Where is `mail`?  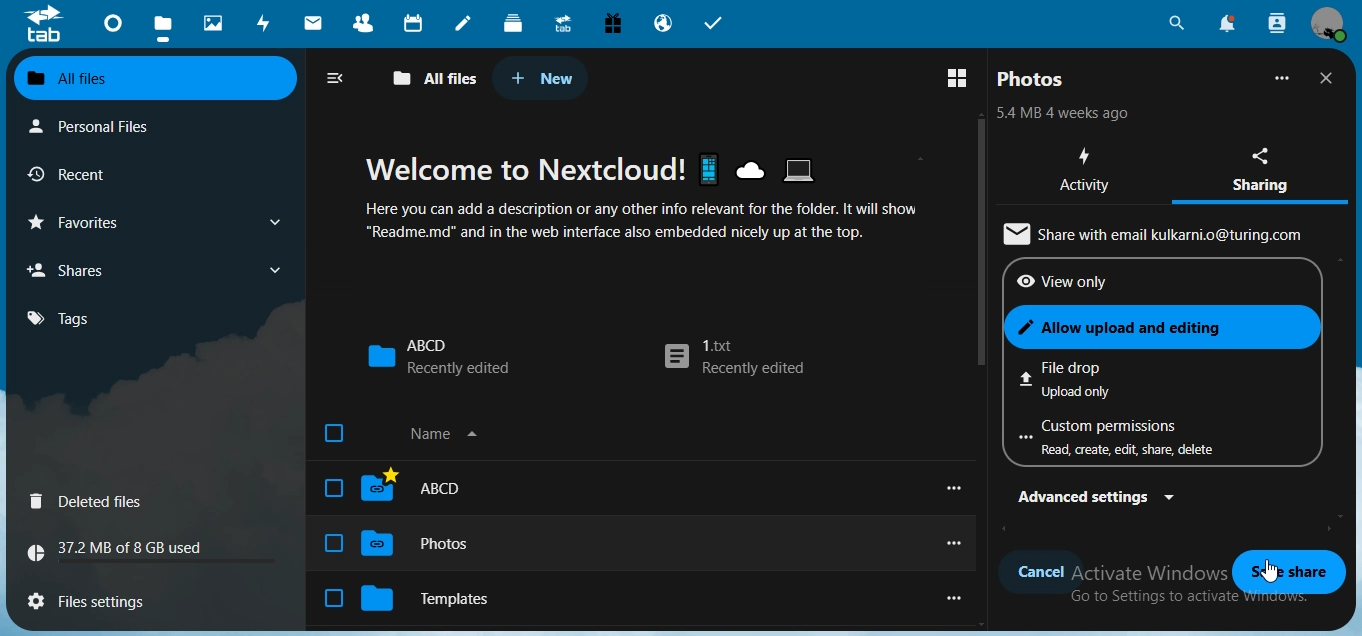 mail is located at coordinates (316, 25).